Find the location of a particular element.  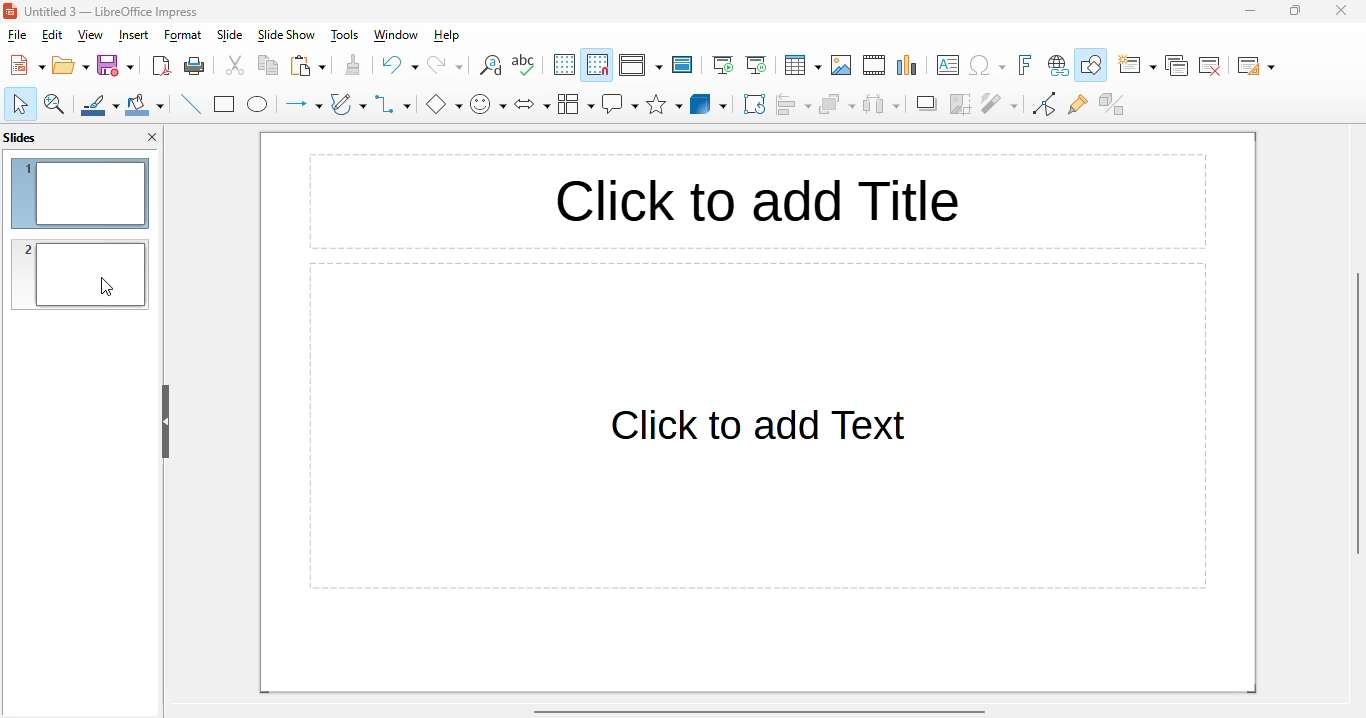

format is located at coordinates (182, 36).